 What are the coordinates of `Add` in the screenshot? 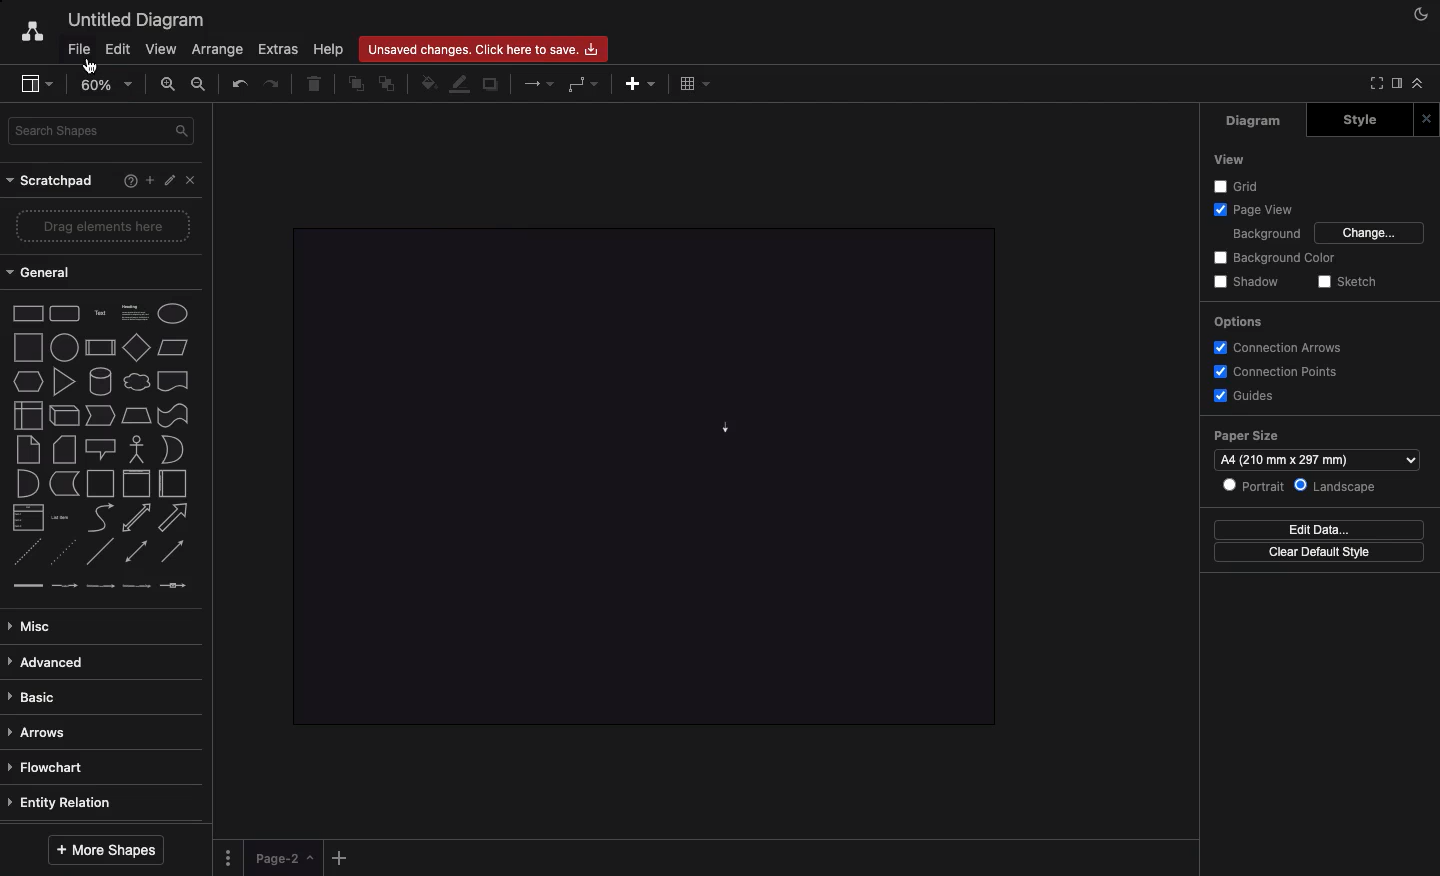 It's located at (150, 178).